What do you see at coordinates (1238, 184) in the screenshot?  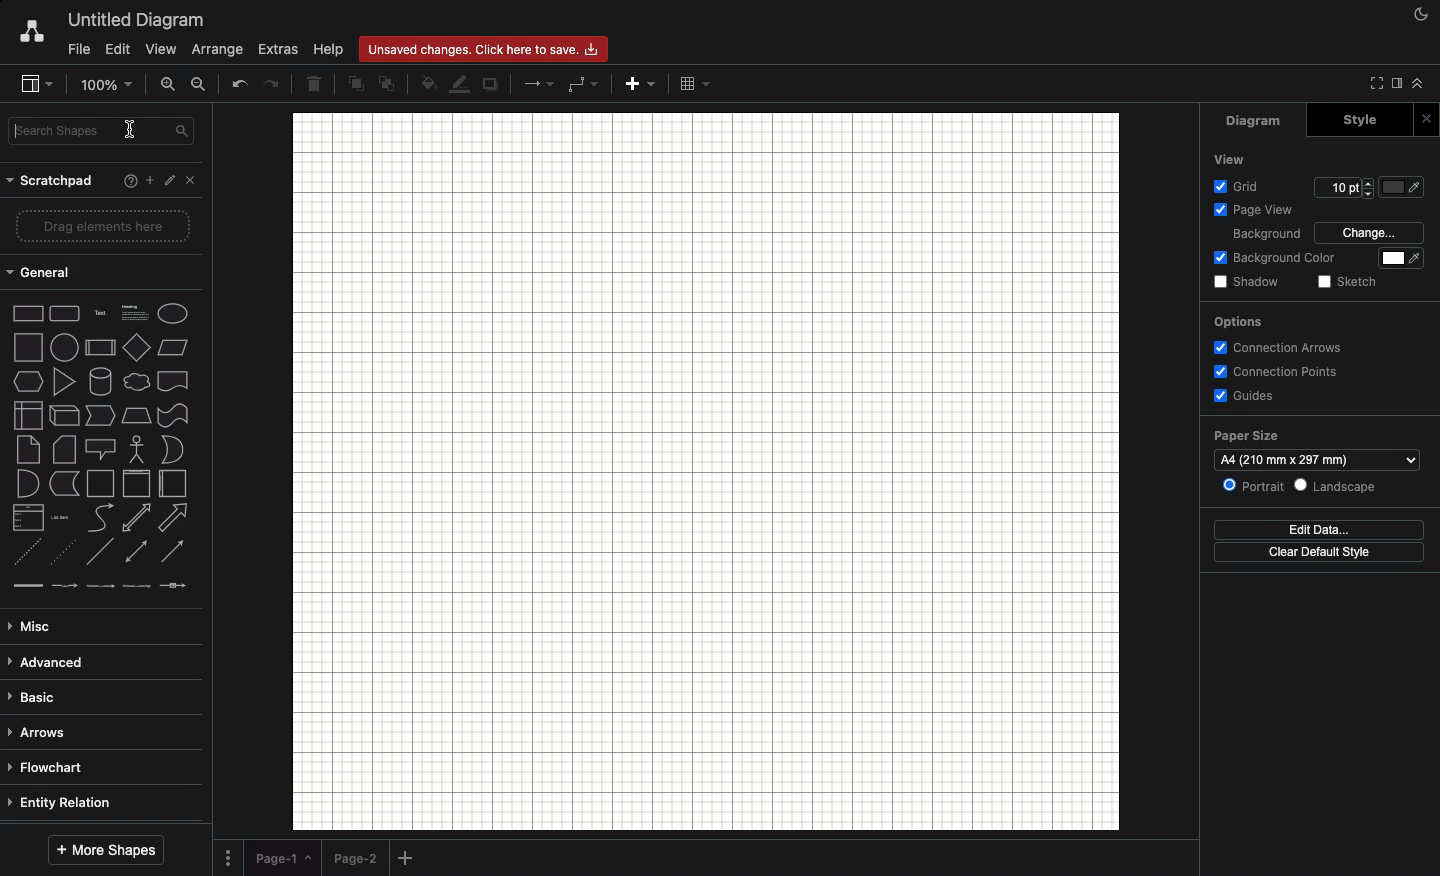 I see `Grid` at bounding box center [1238, 184].